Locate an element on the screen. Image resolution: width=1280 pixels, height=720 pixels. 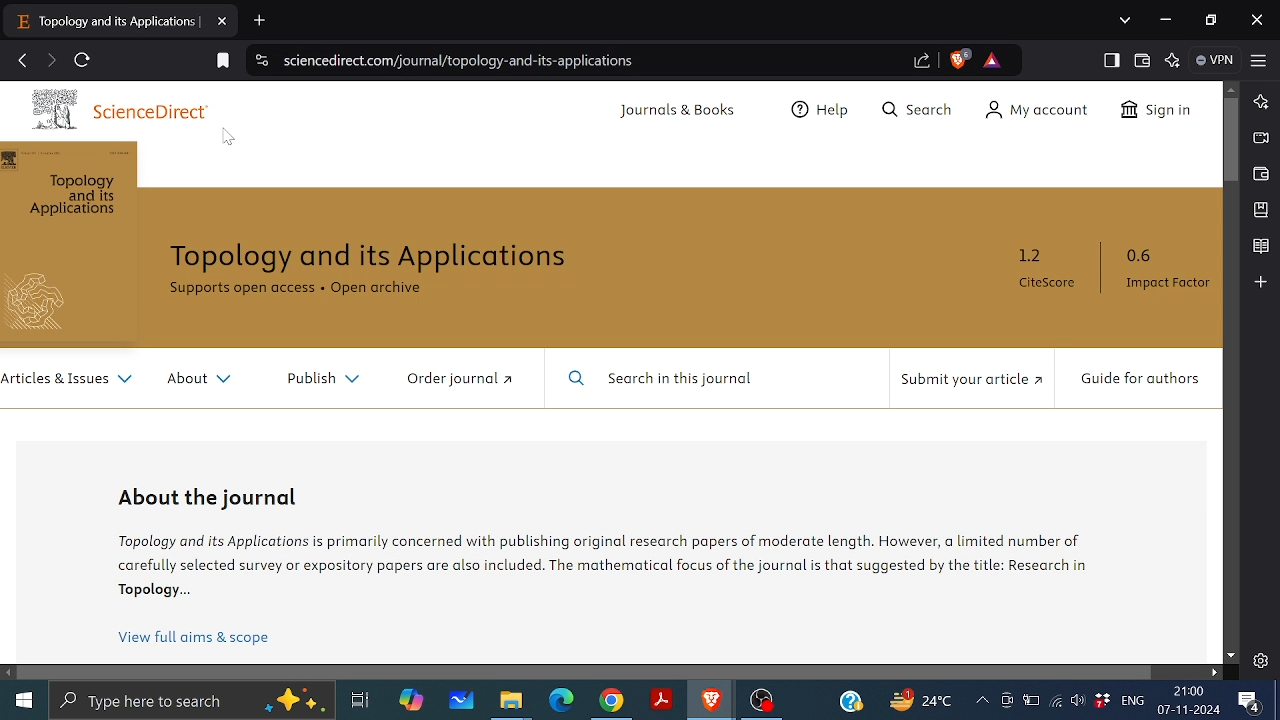
Move page upwards is located at coordinates (1231, 90).